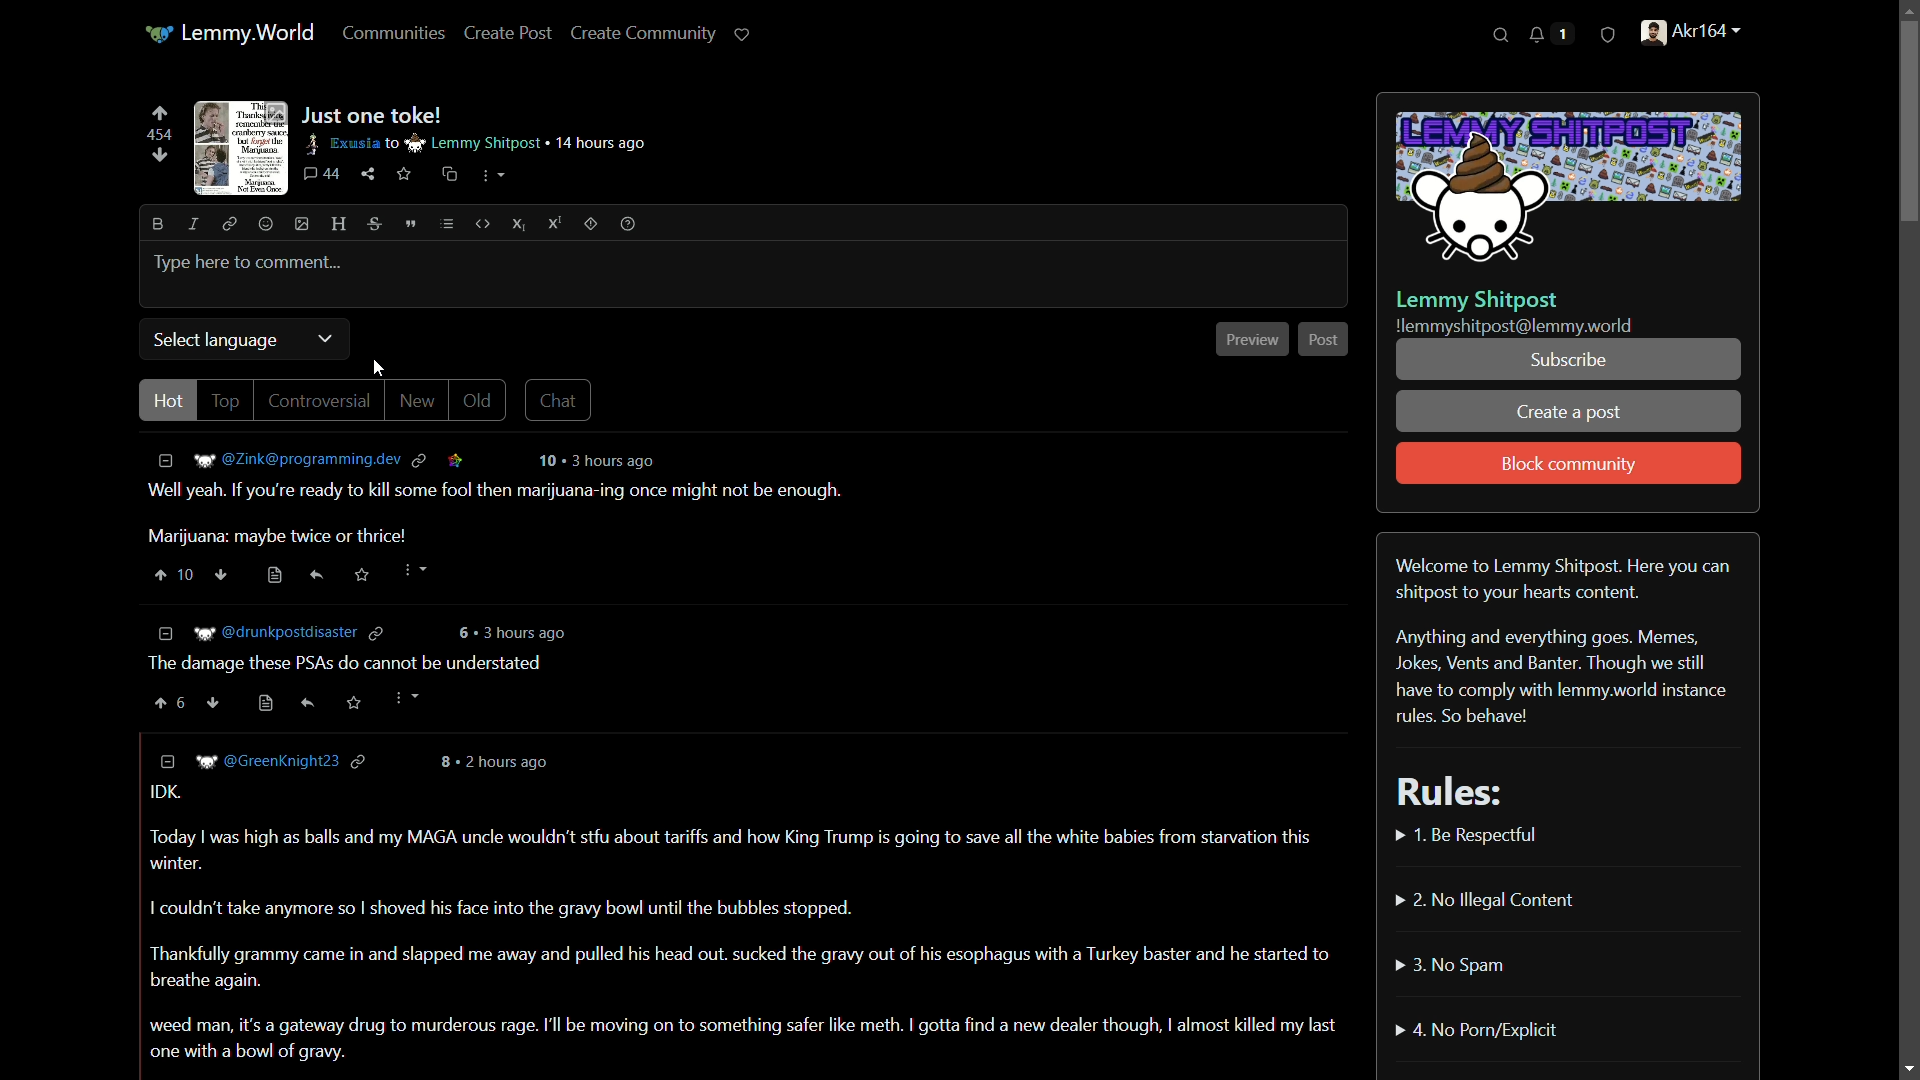 This screenshot has width=1920, height=1080. What do you see at coordinates (413, 571) in the screenshot?
I see `more actions` at bounding box center [413, 571].